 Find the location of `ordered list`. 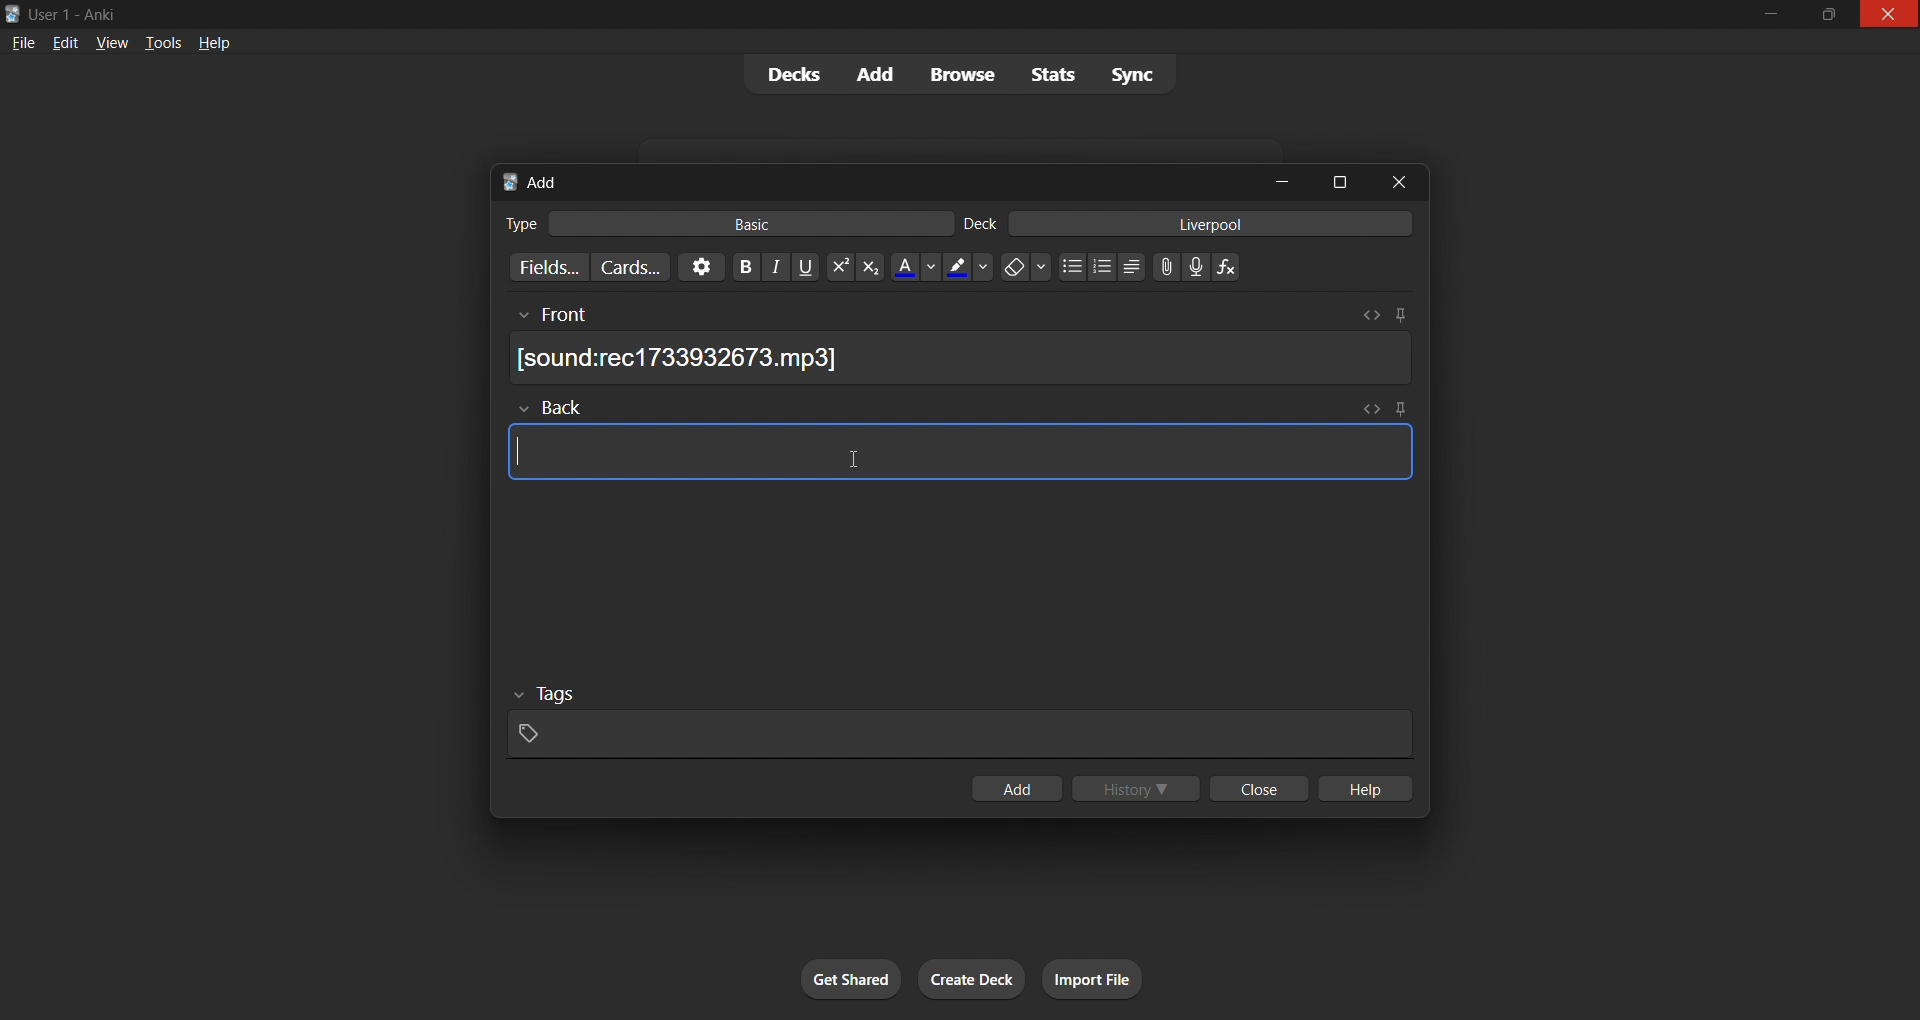

ordered list is located at coordinates (1102, 269).